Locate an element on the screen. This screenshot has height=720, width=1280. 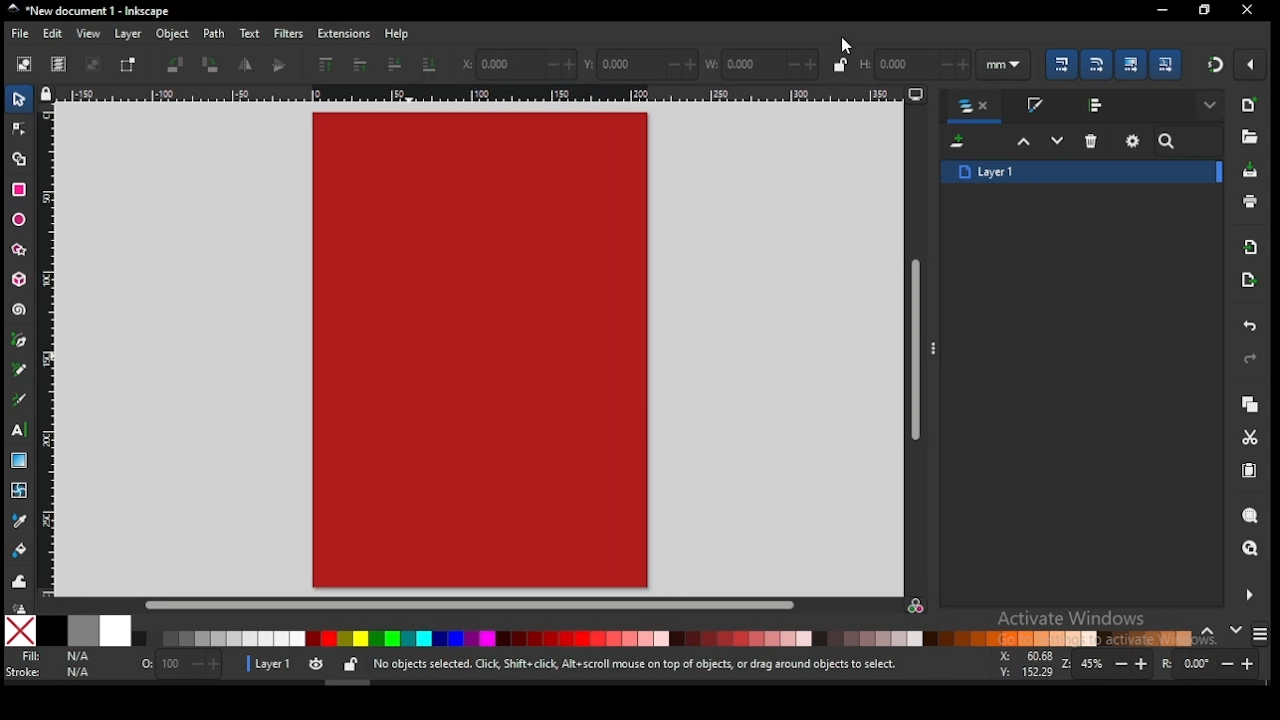
restore is located at coordinates (1248, 10).